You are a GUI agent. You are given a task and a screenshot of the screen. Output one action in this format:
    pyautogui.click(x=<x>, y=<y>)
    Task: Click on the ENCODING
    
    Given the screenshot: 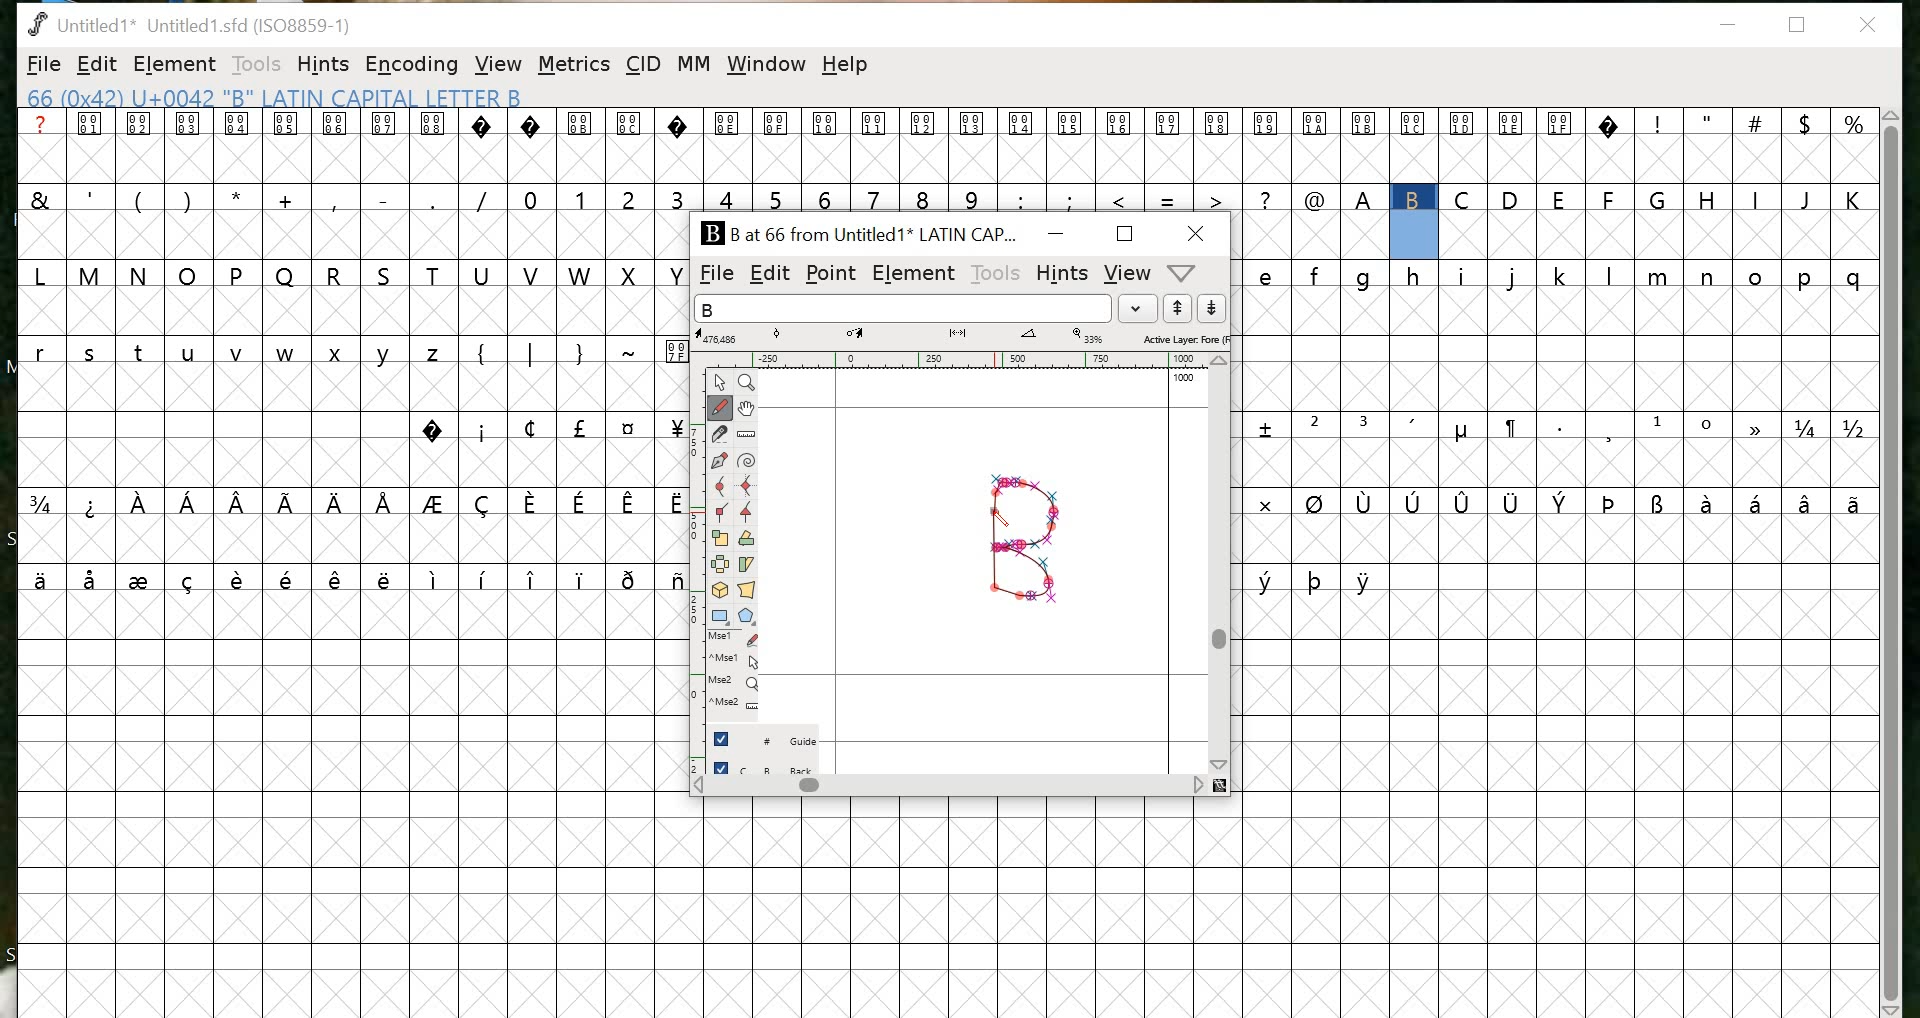 What is the action you would take?
    pyautogui.click(x=412, y=64)
    